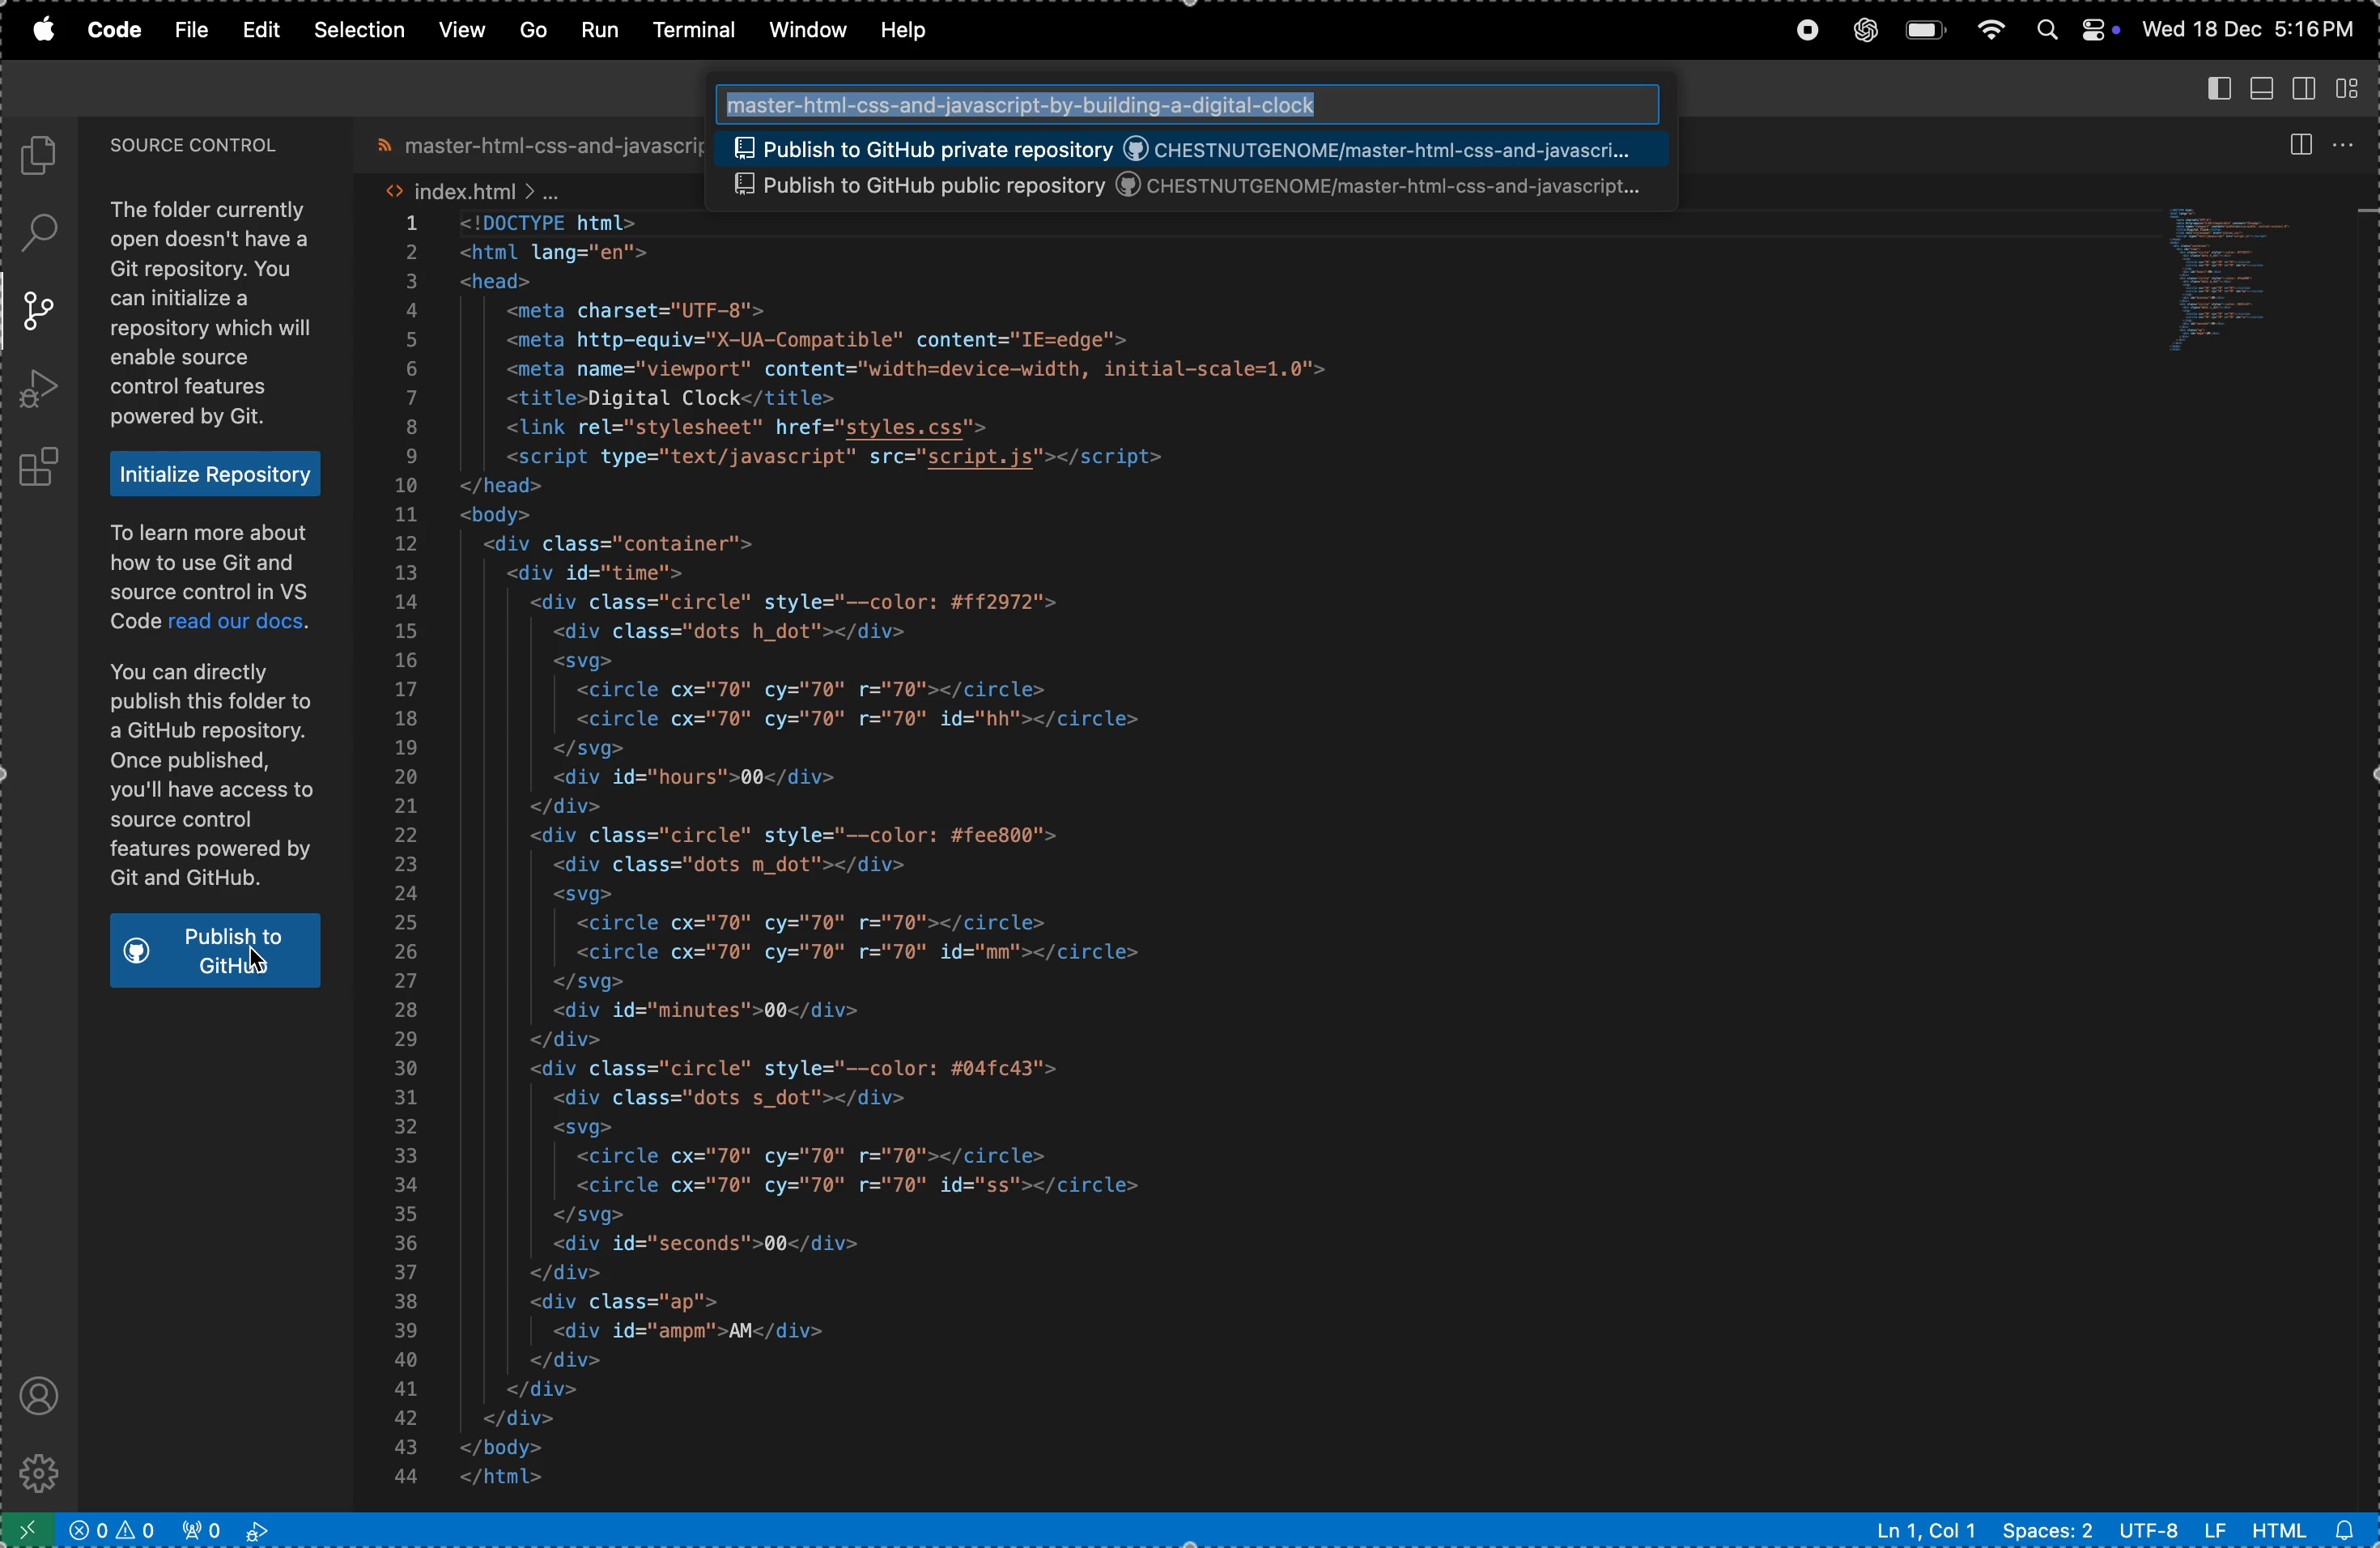 This screenshot has width=2380, height=1548. What do you see at coordinates (506, 488) in the screenshot?
I see `</head>` at bounding box center [506, 488].